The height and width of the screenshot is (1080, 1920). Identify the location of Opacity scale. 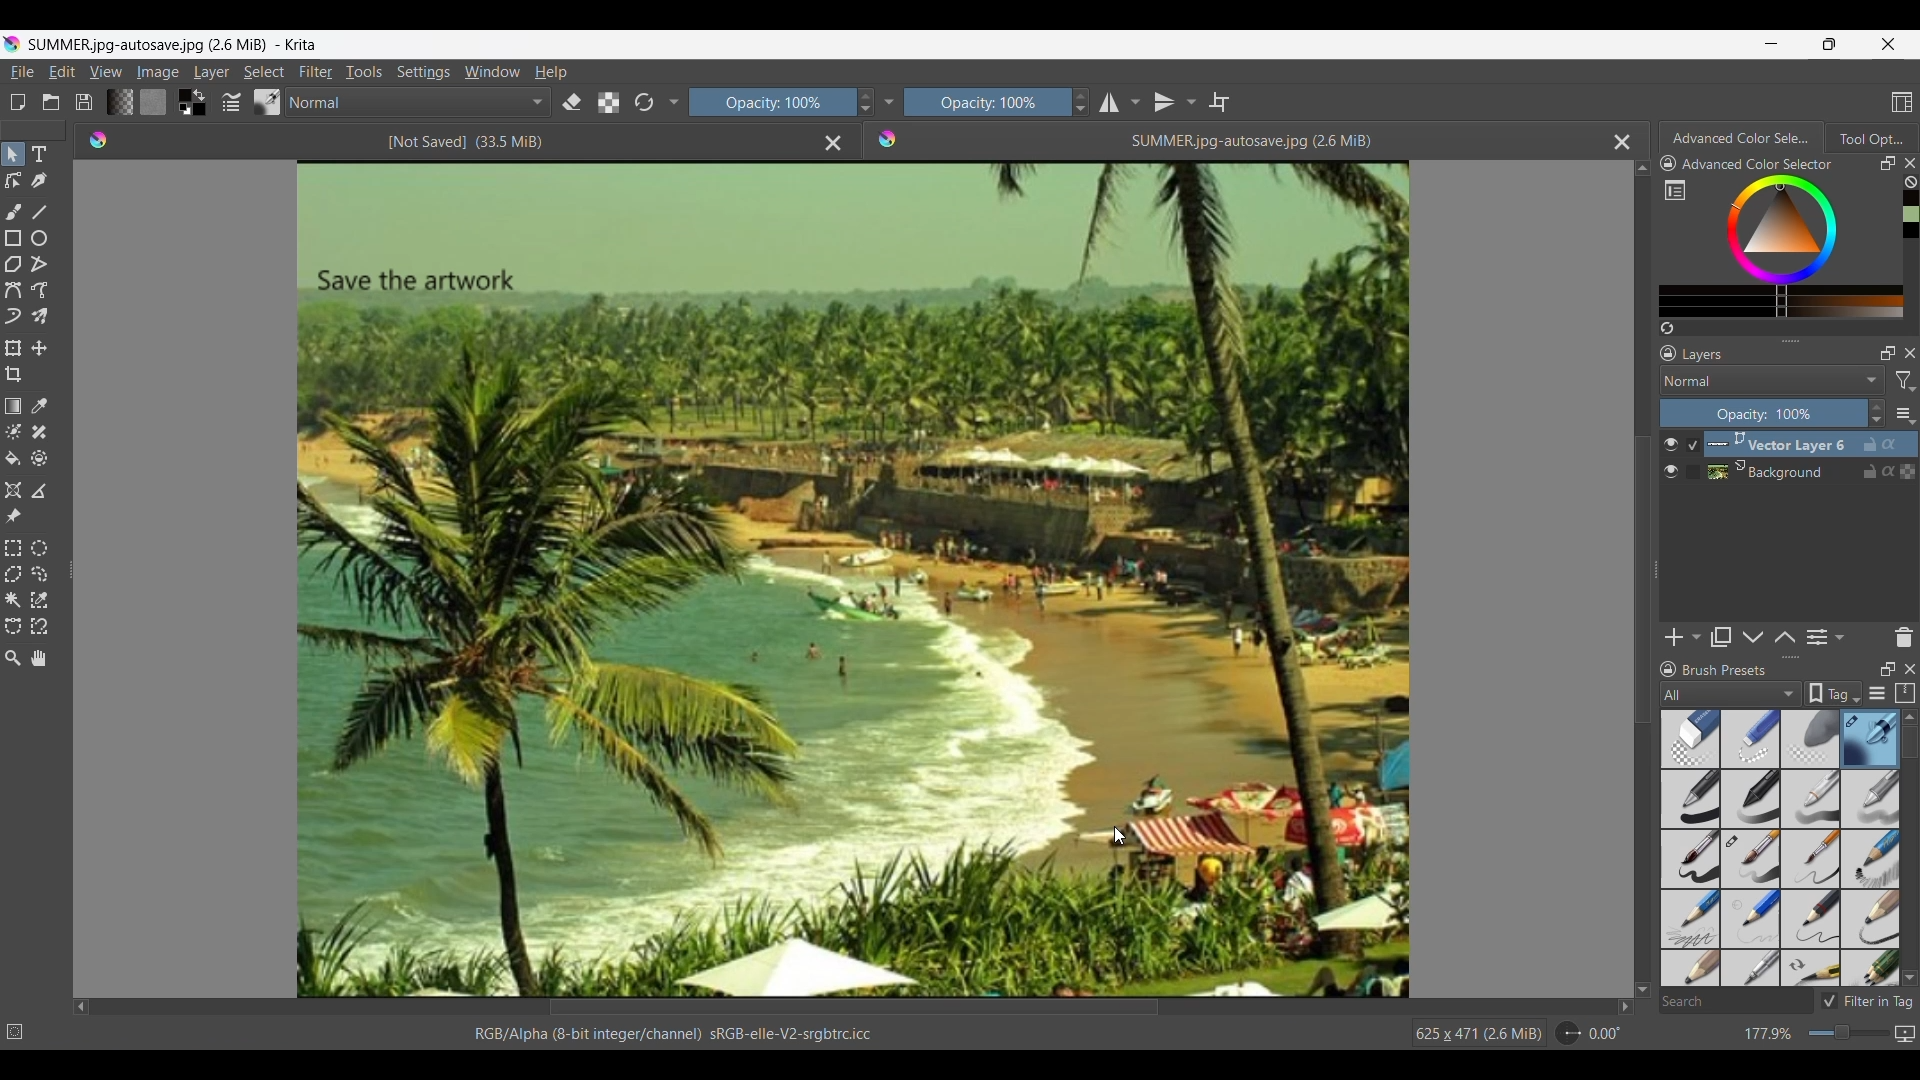
(983, 102).